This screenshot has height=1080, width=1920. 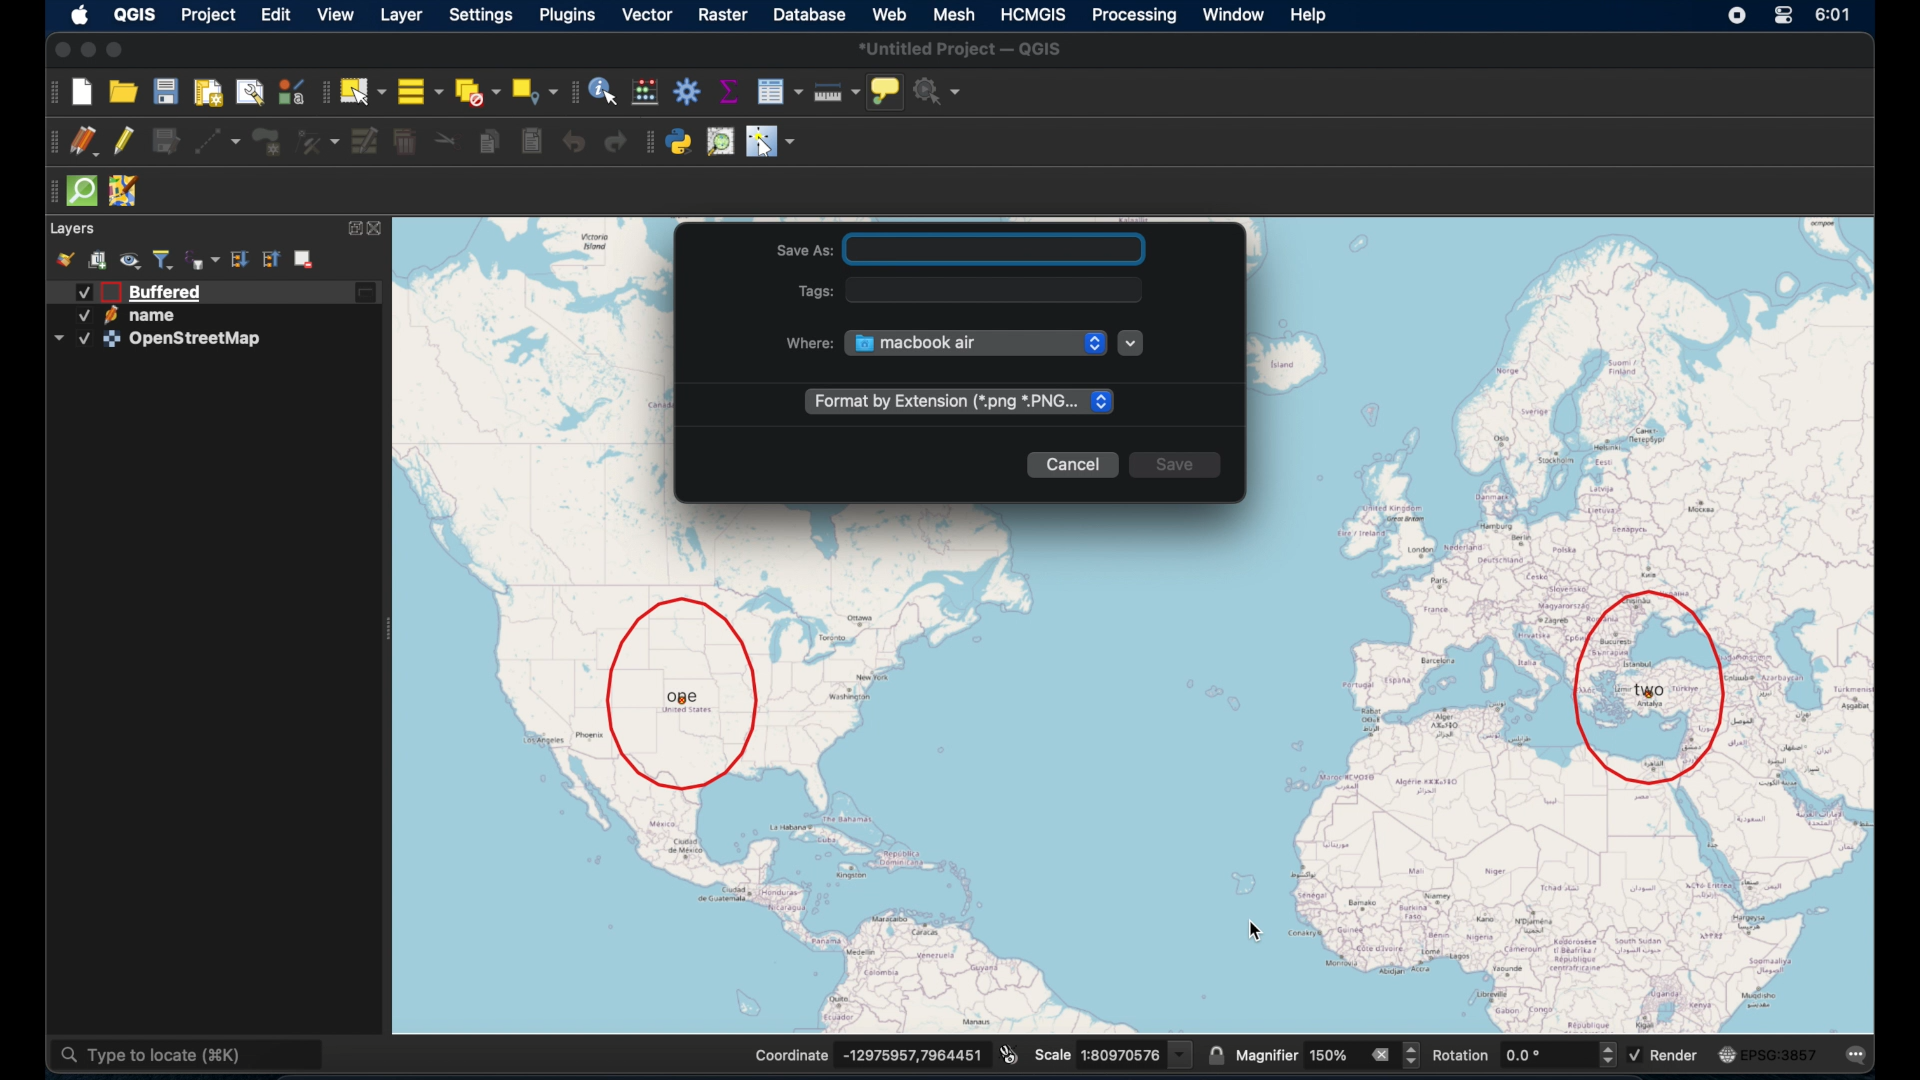 I want to click on manage map theme, so click(x=131, y=261).